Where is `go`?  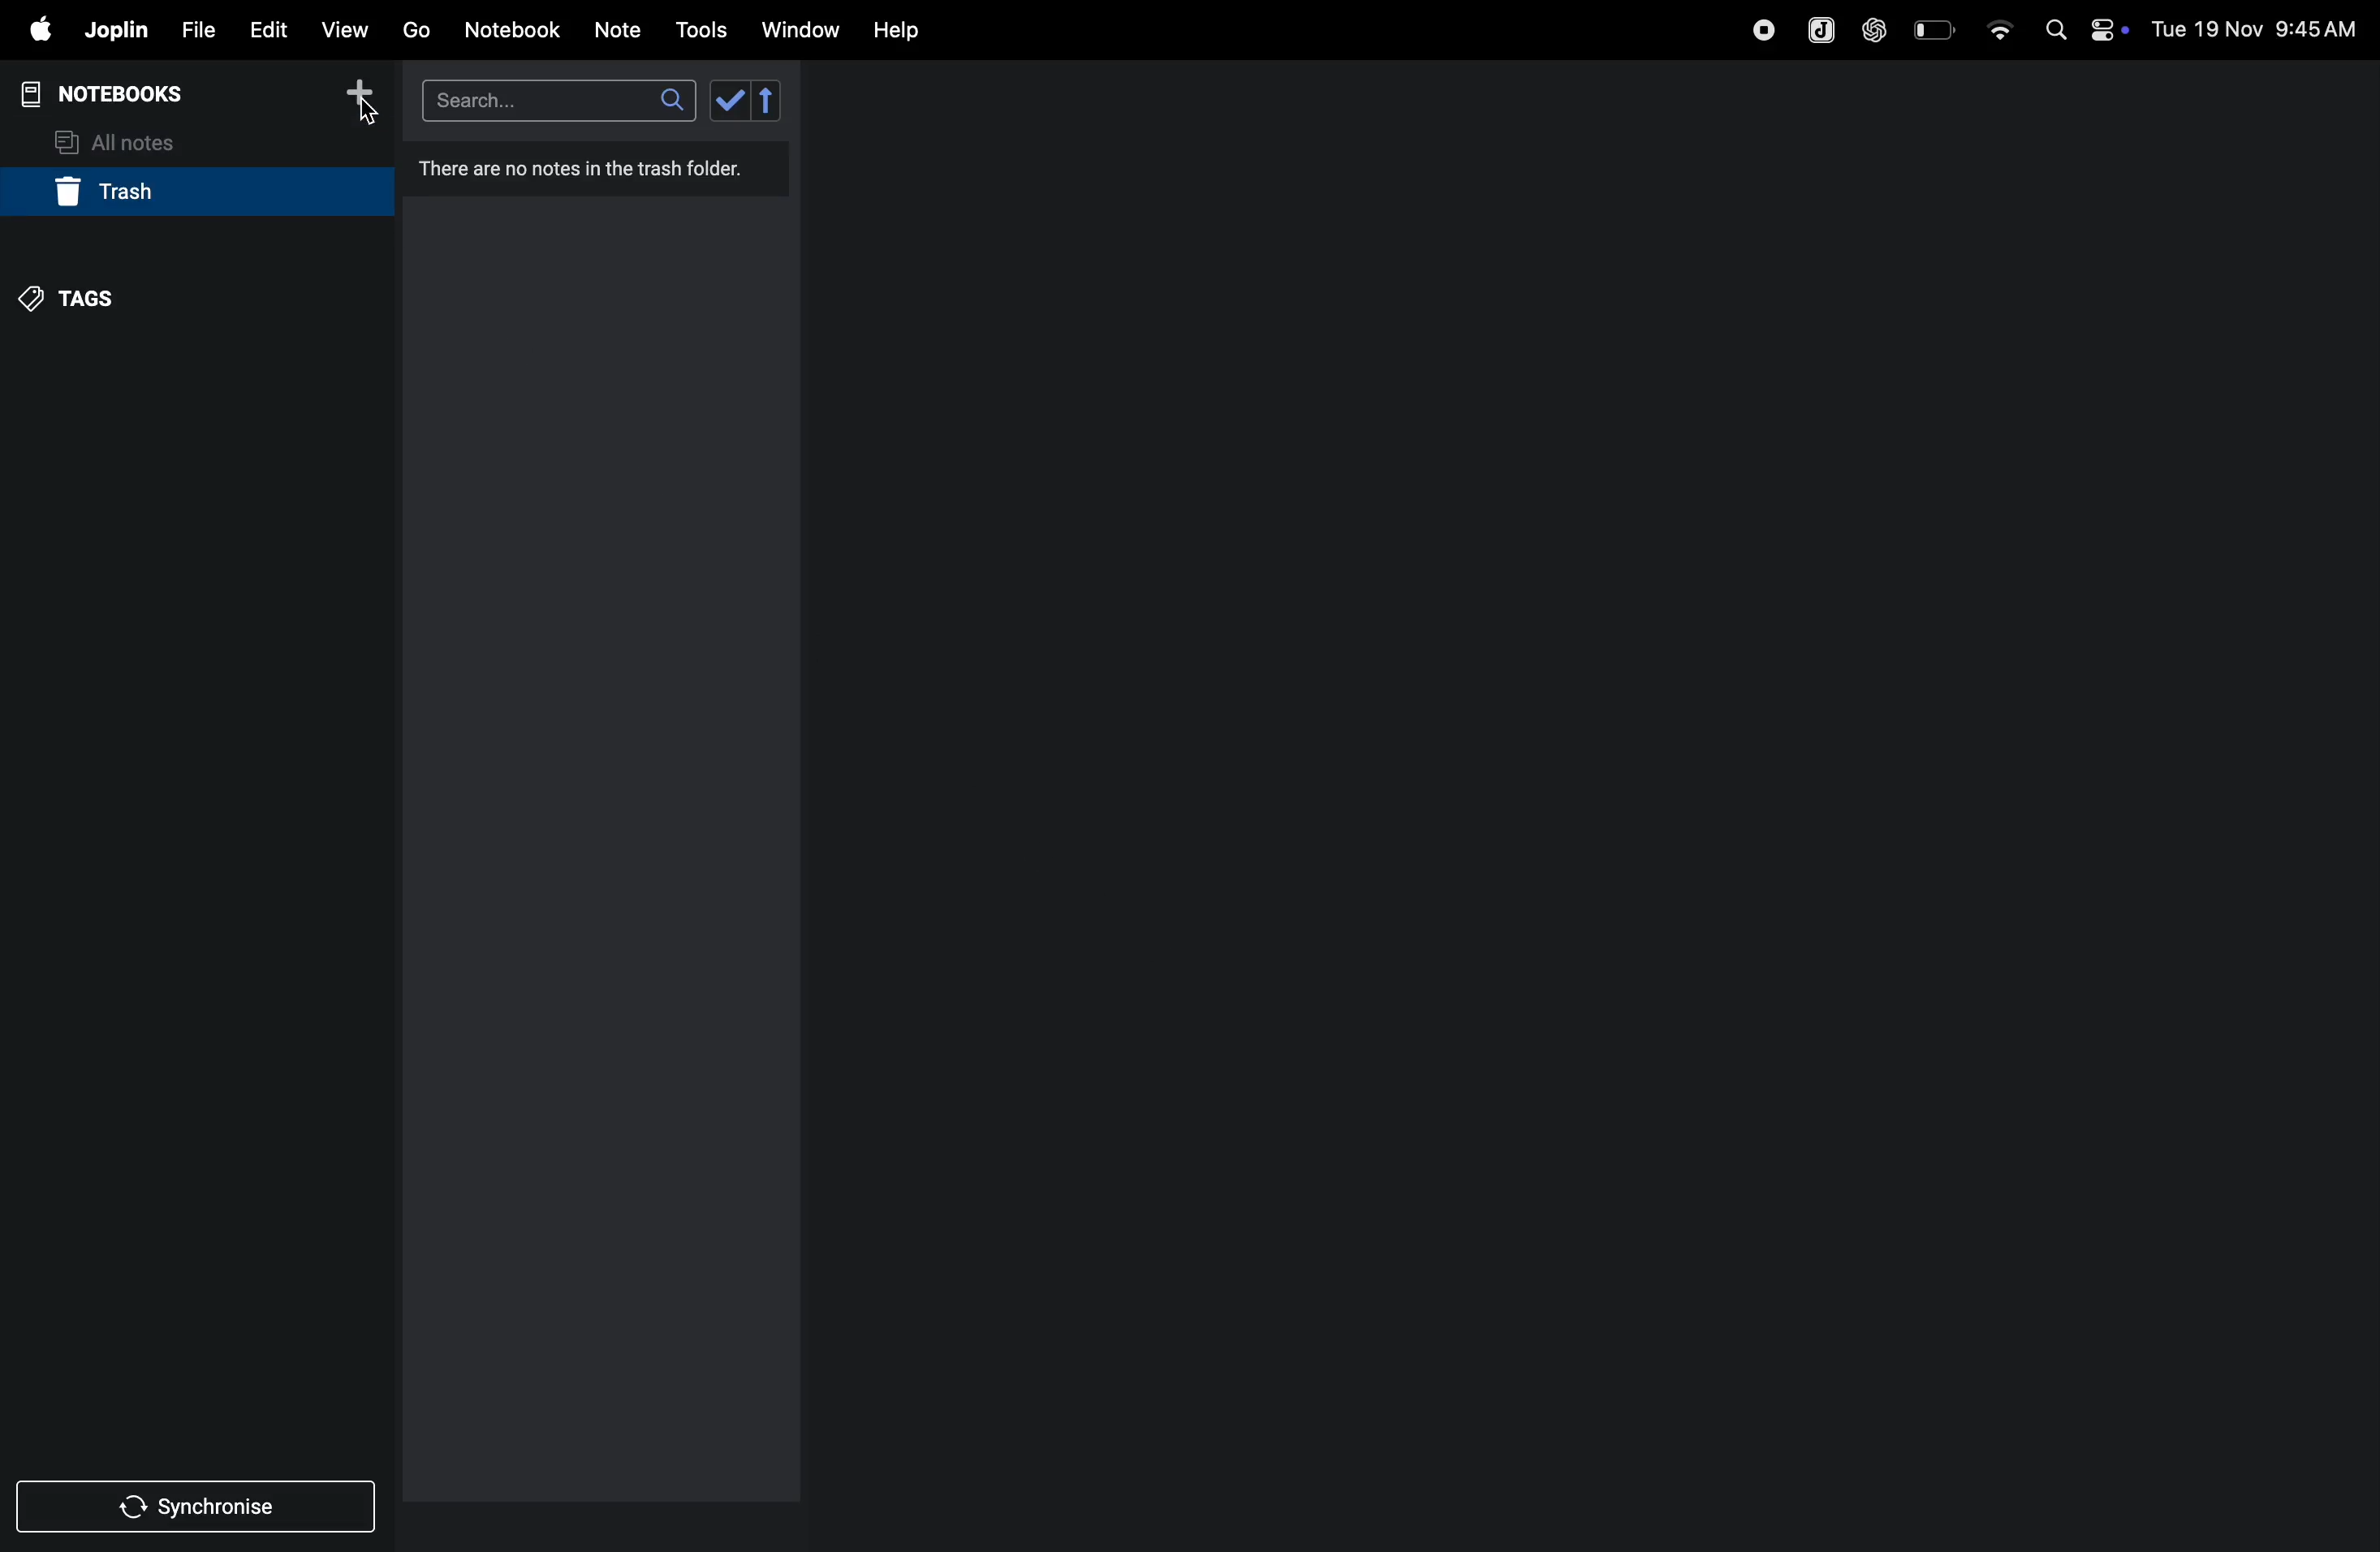 go is located at coordinates (414, 29).